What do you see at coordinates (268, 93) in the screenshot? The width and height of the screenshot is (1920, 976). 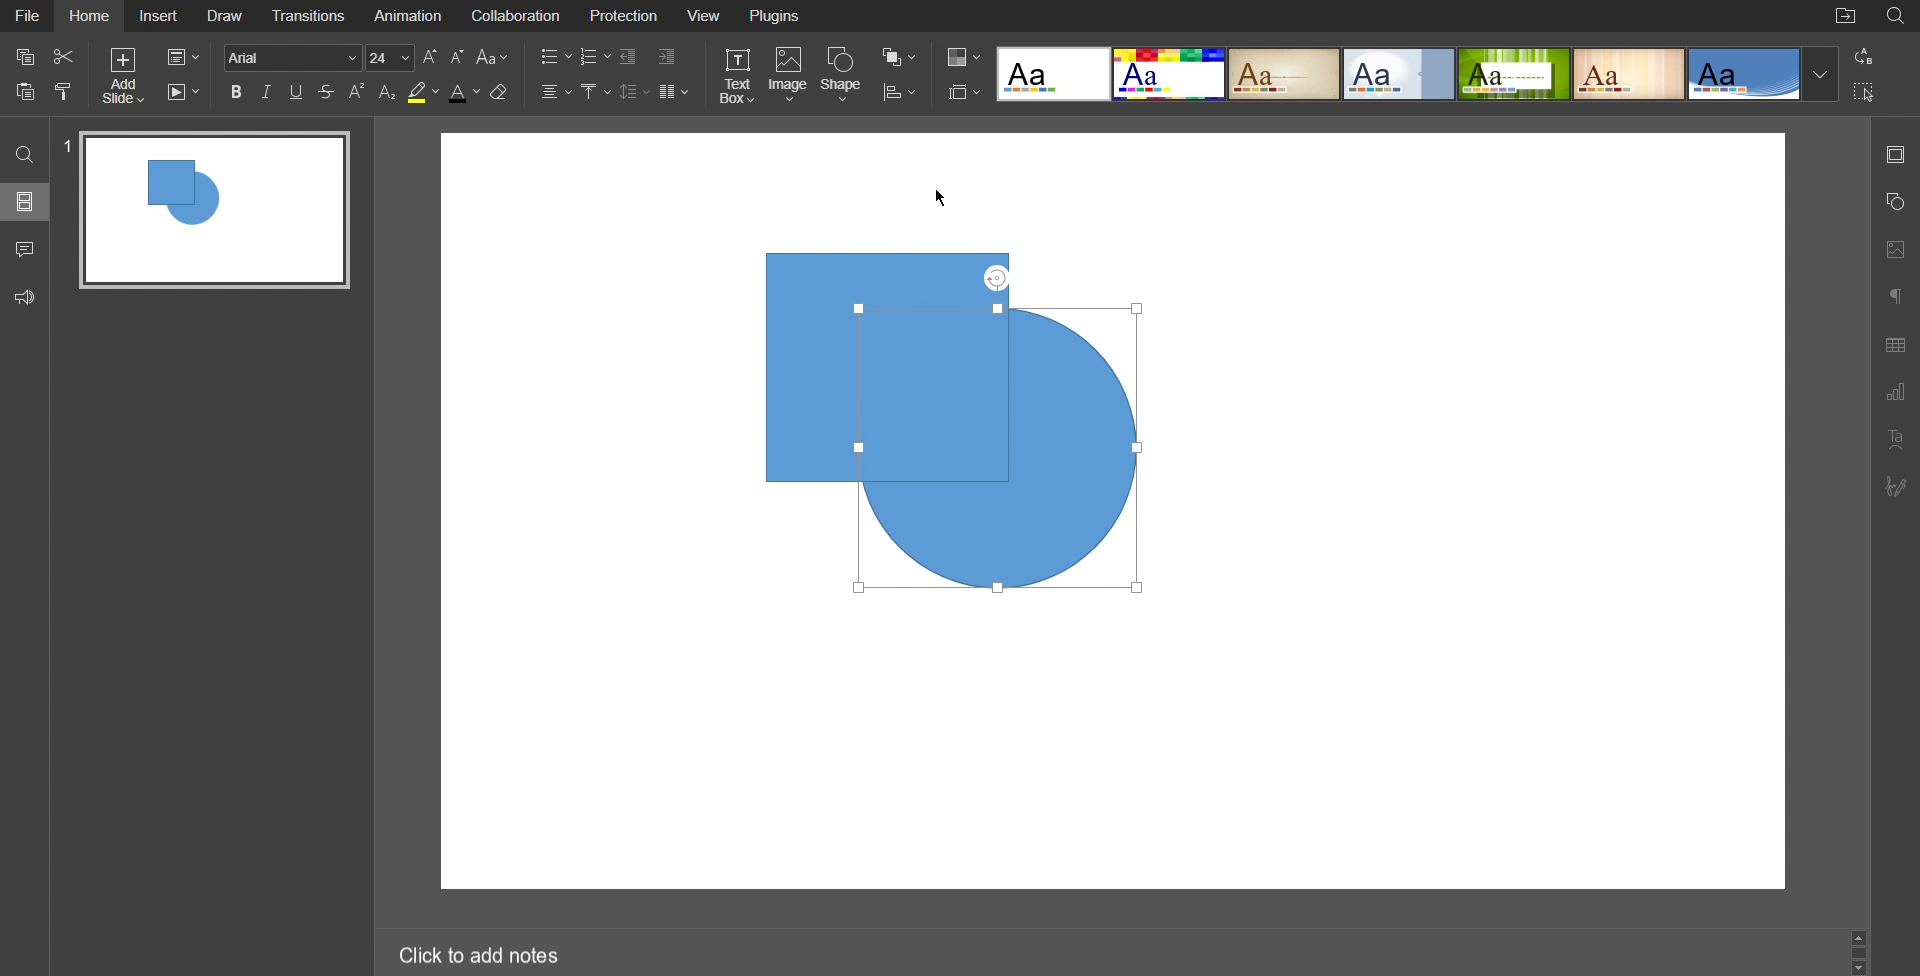 I see `Italic` at bounding box center [268, 93].